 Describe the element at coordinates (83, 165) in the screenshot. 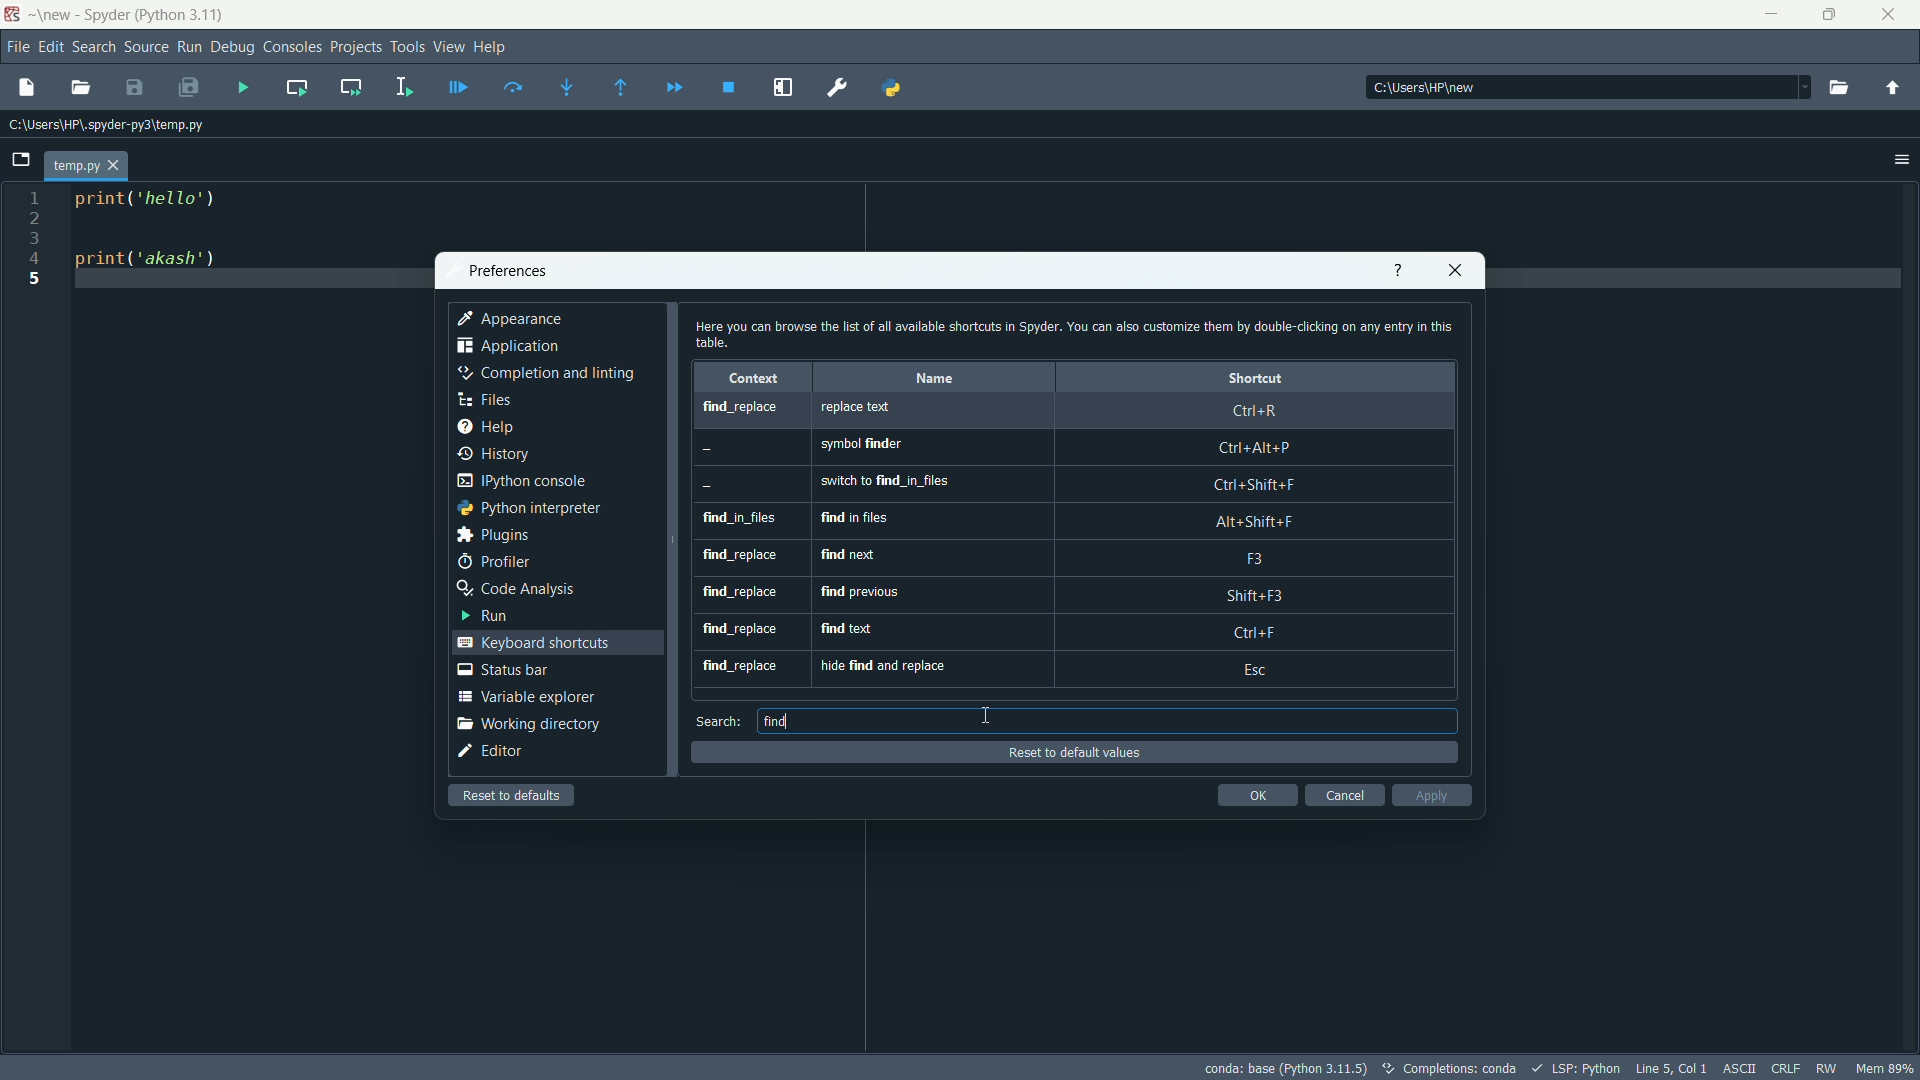

I see `temp.py tab` at that location.